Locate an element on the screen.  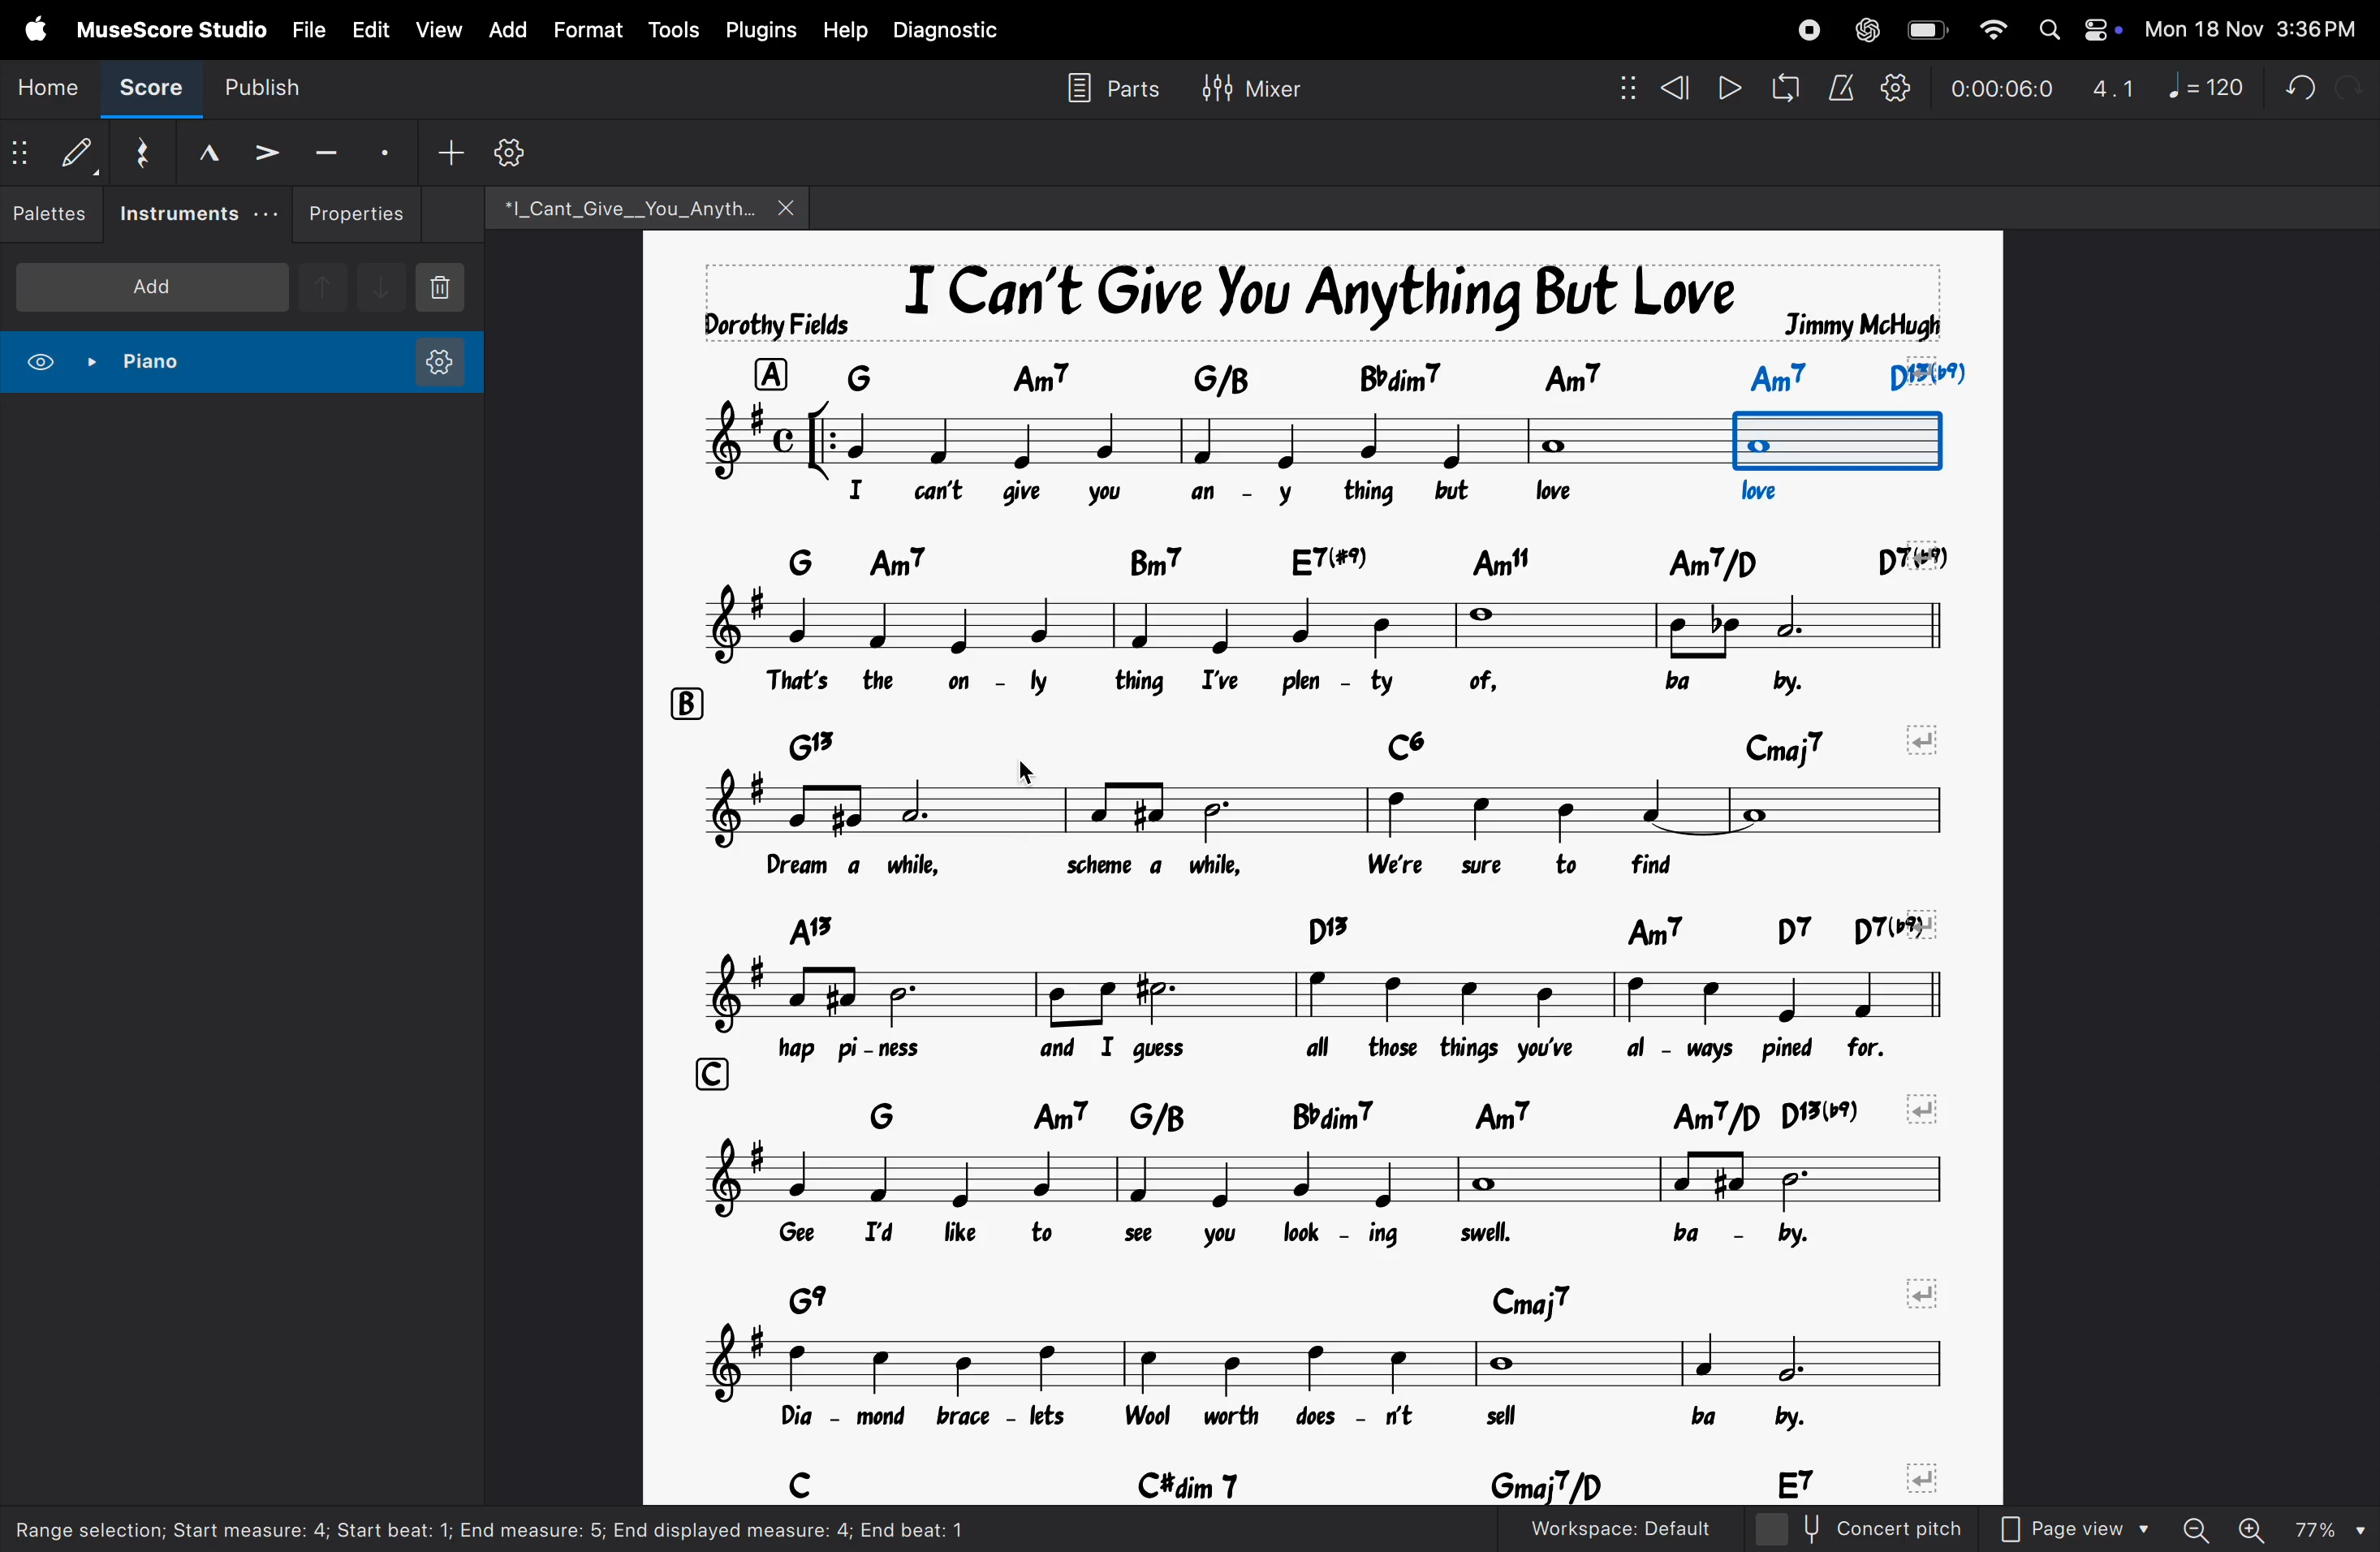
row is located at coordinates (685, 702).